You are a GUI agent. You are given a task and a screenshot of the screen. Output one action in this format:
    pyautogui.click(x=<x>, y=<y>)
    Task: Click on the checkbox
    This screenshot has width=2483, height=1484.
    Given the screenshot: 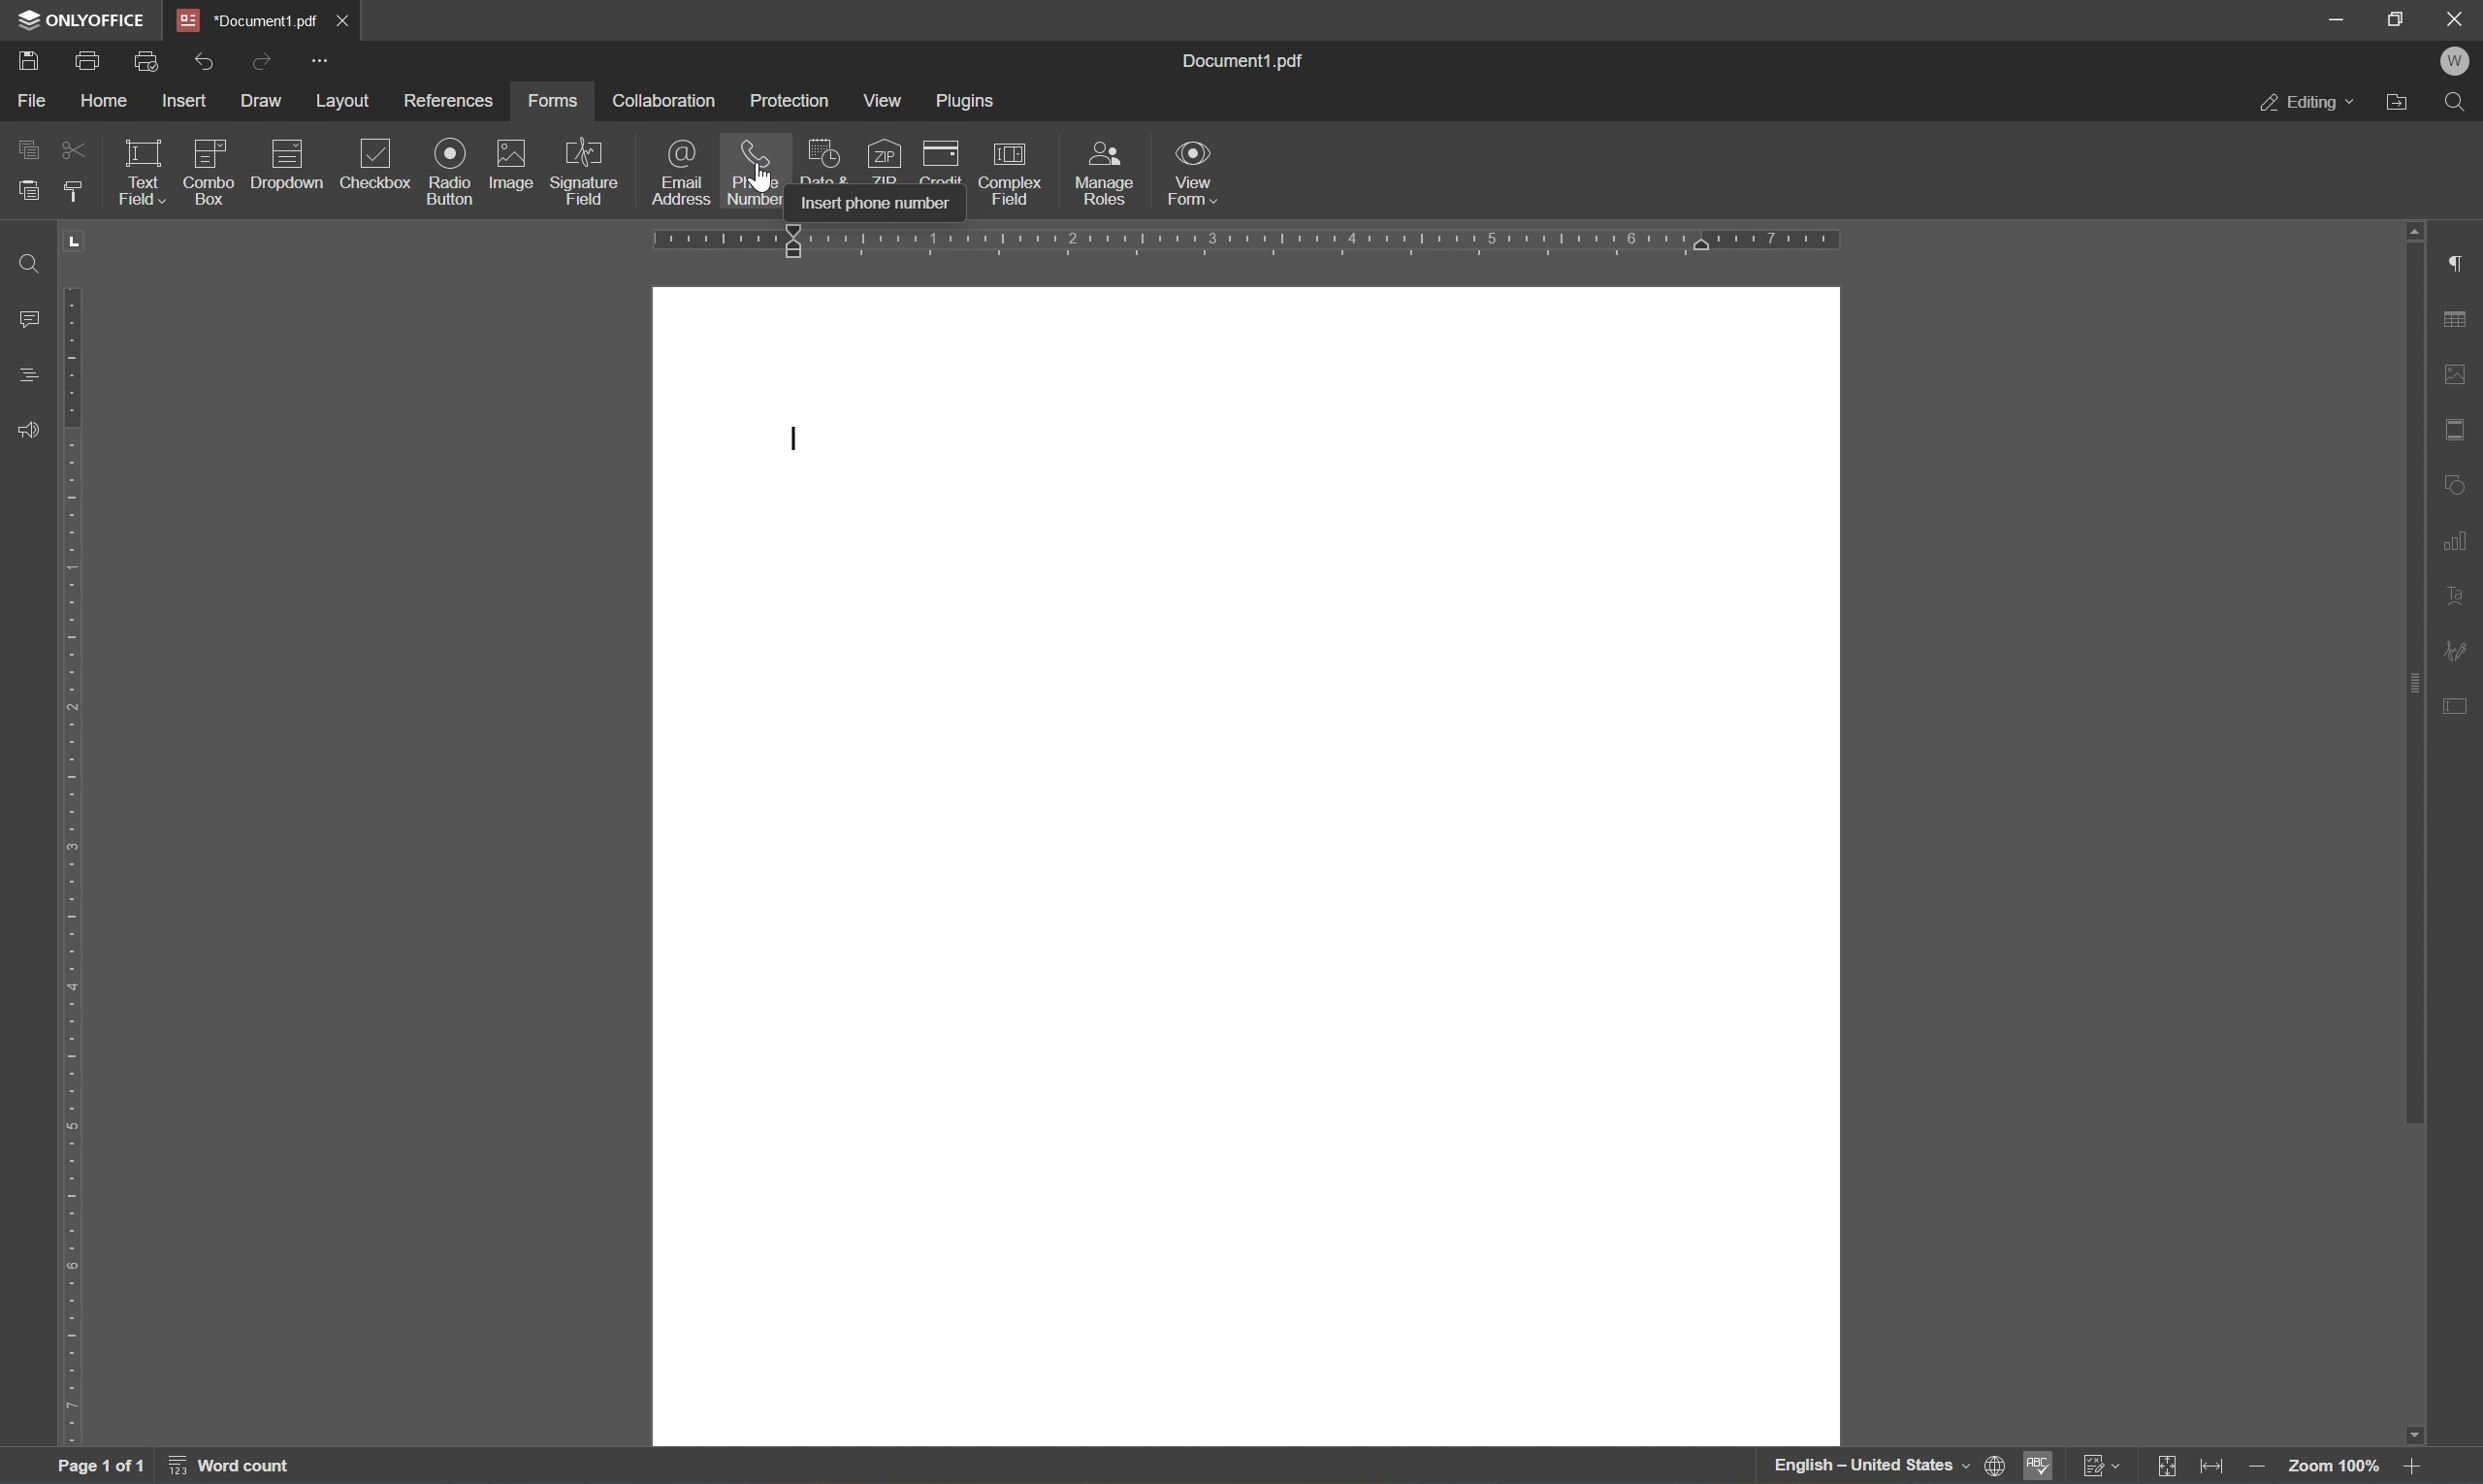 What is the action you would take?
    pyautogui.click(x=382, y=162)
    